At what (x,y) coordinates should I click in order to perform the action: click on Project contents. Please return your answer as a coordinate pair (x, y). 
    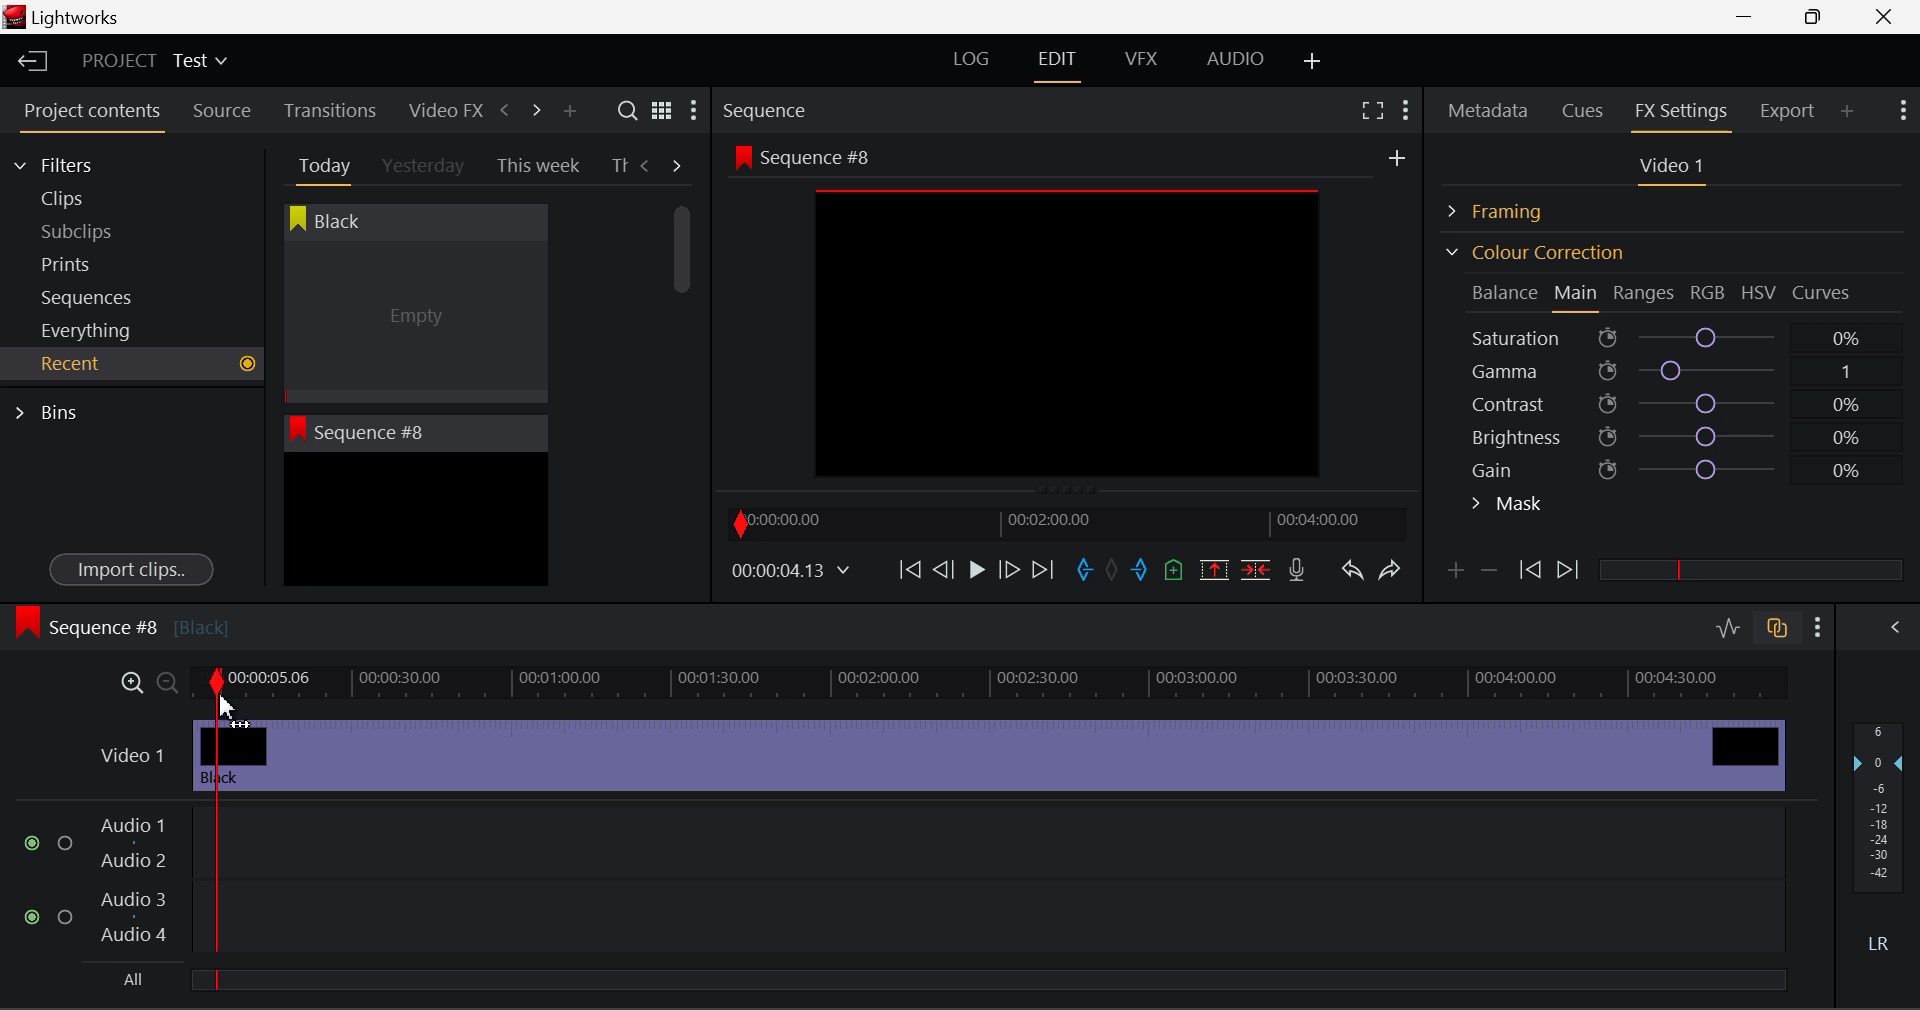
    Looking at the image, I should click on (91, 115).